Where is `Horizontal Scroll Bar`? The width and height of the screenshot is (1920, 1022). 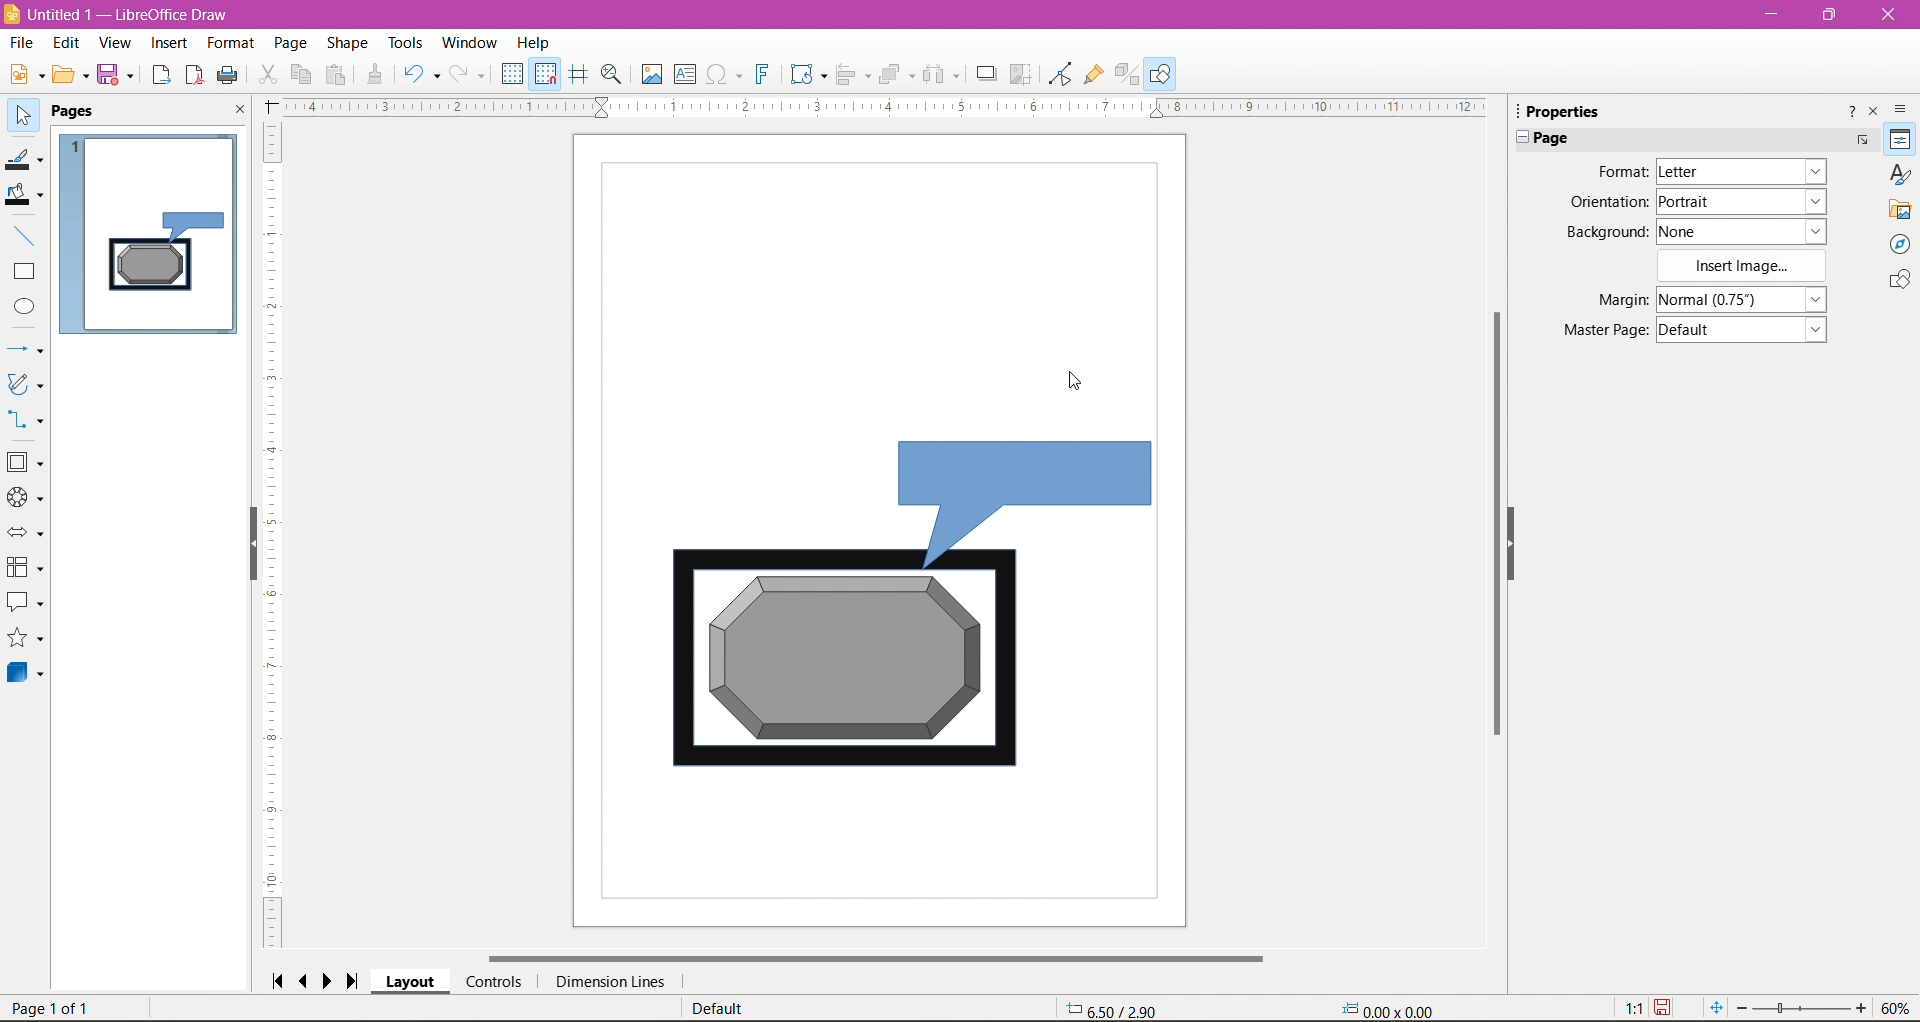
Horizontal Scroll Bar is located at coordinates (876, 956).